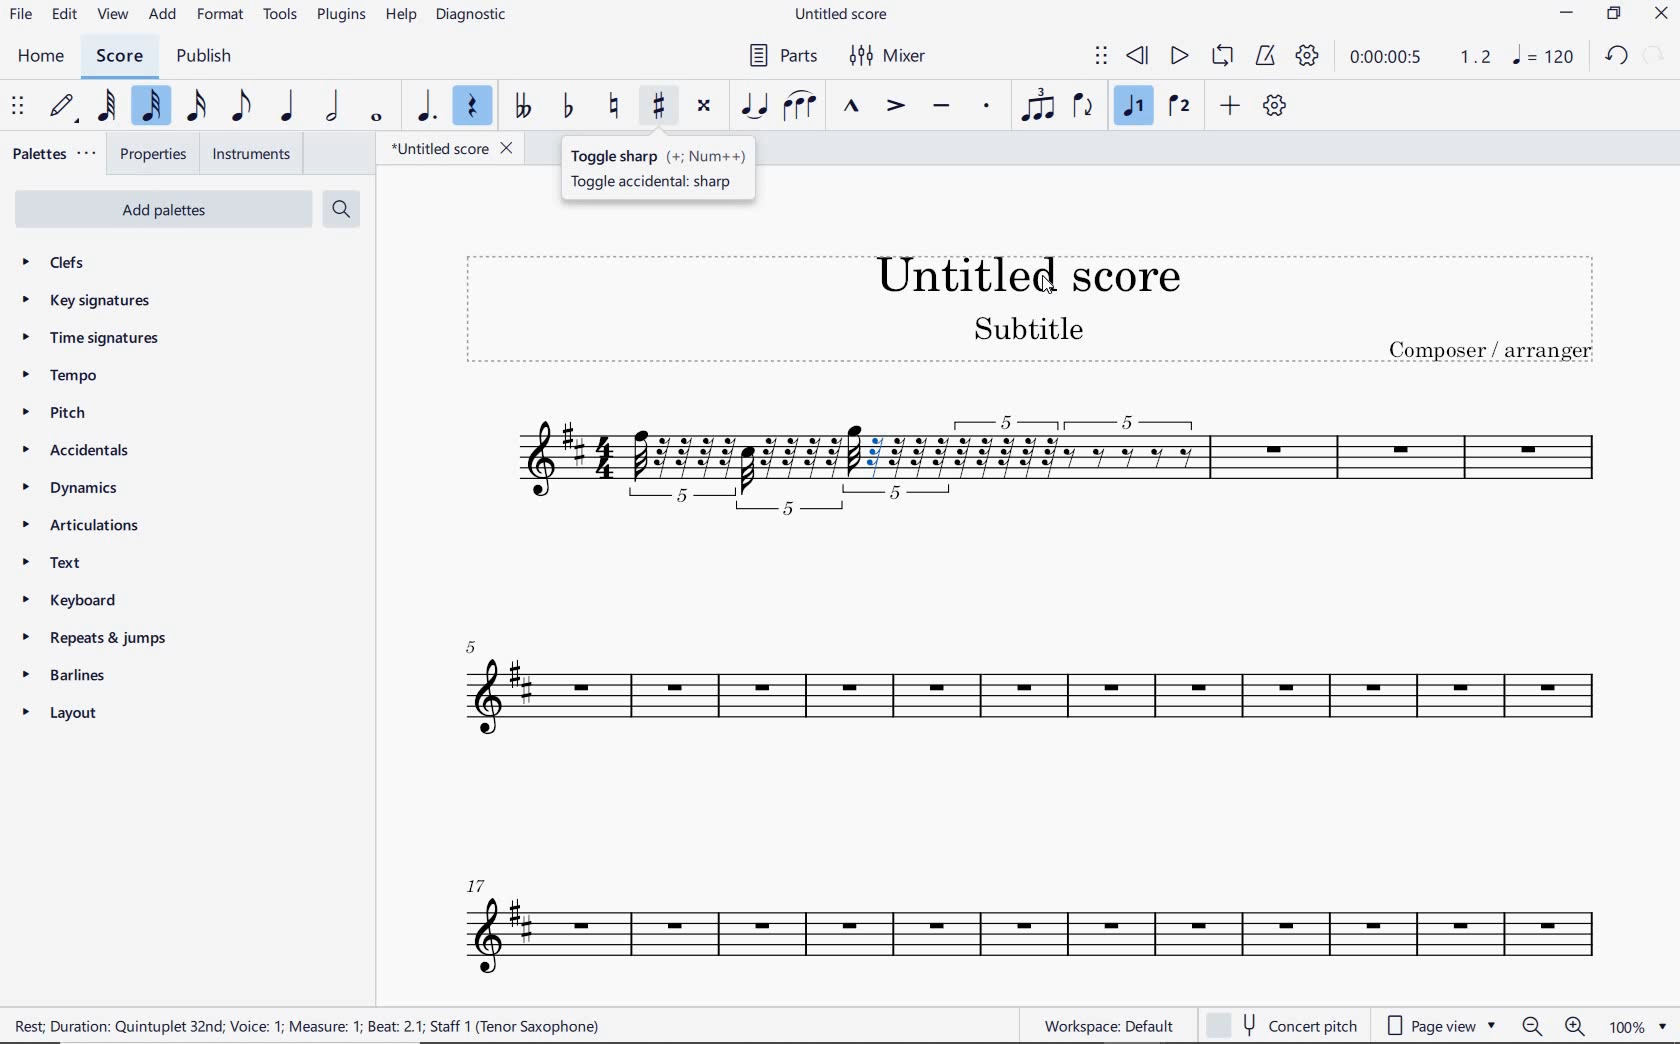 This screenshot has height=1044, width=1680. Describe the element at coordinates (70, 265) in the screenshot. I see `CLEFS` at that location.